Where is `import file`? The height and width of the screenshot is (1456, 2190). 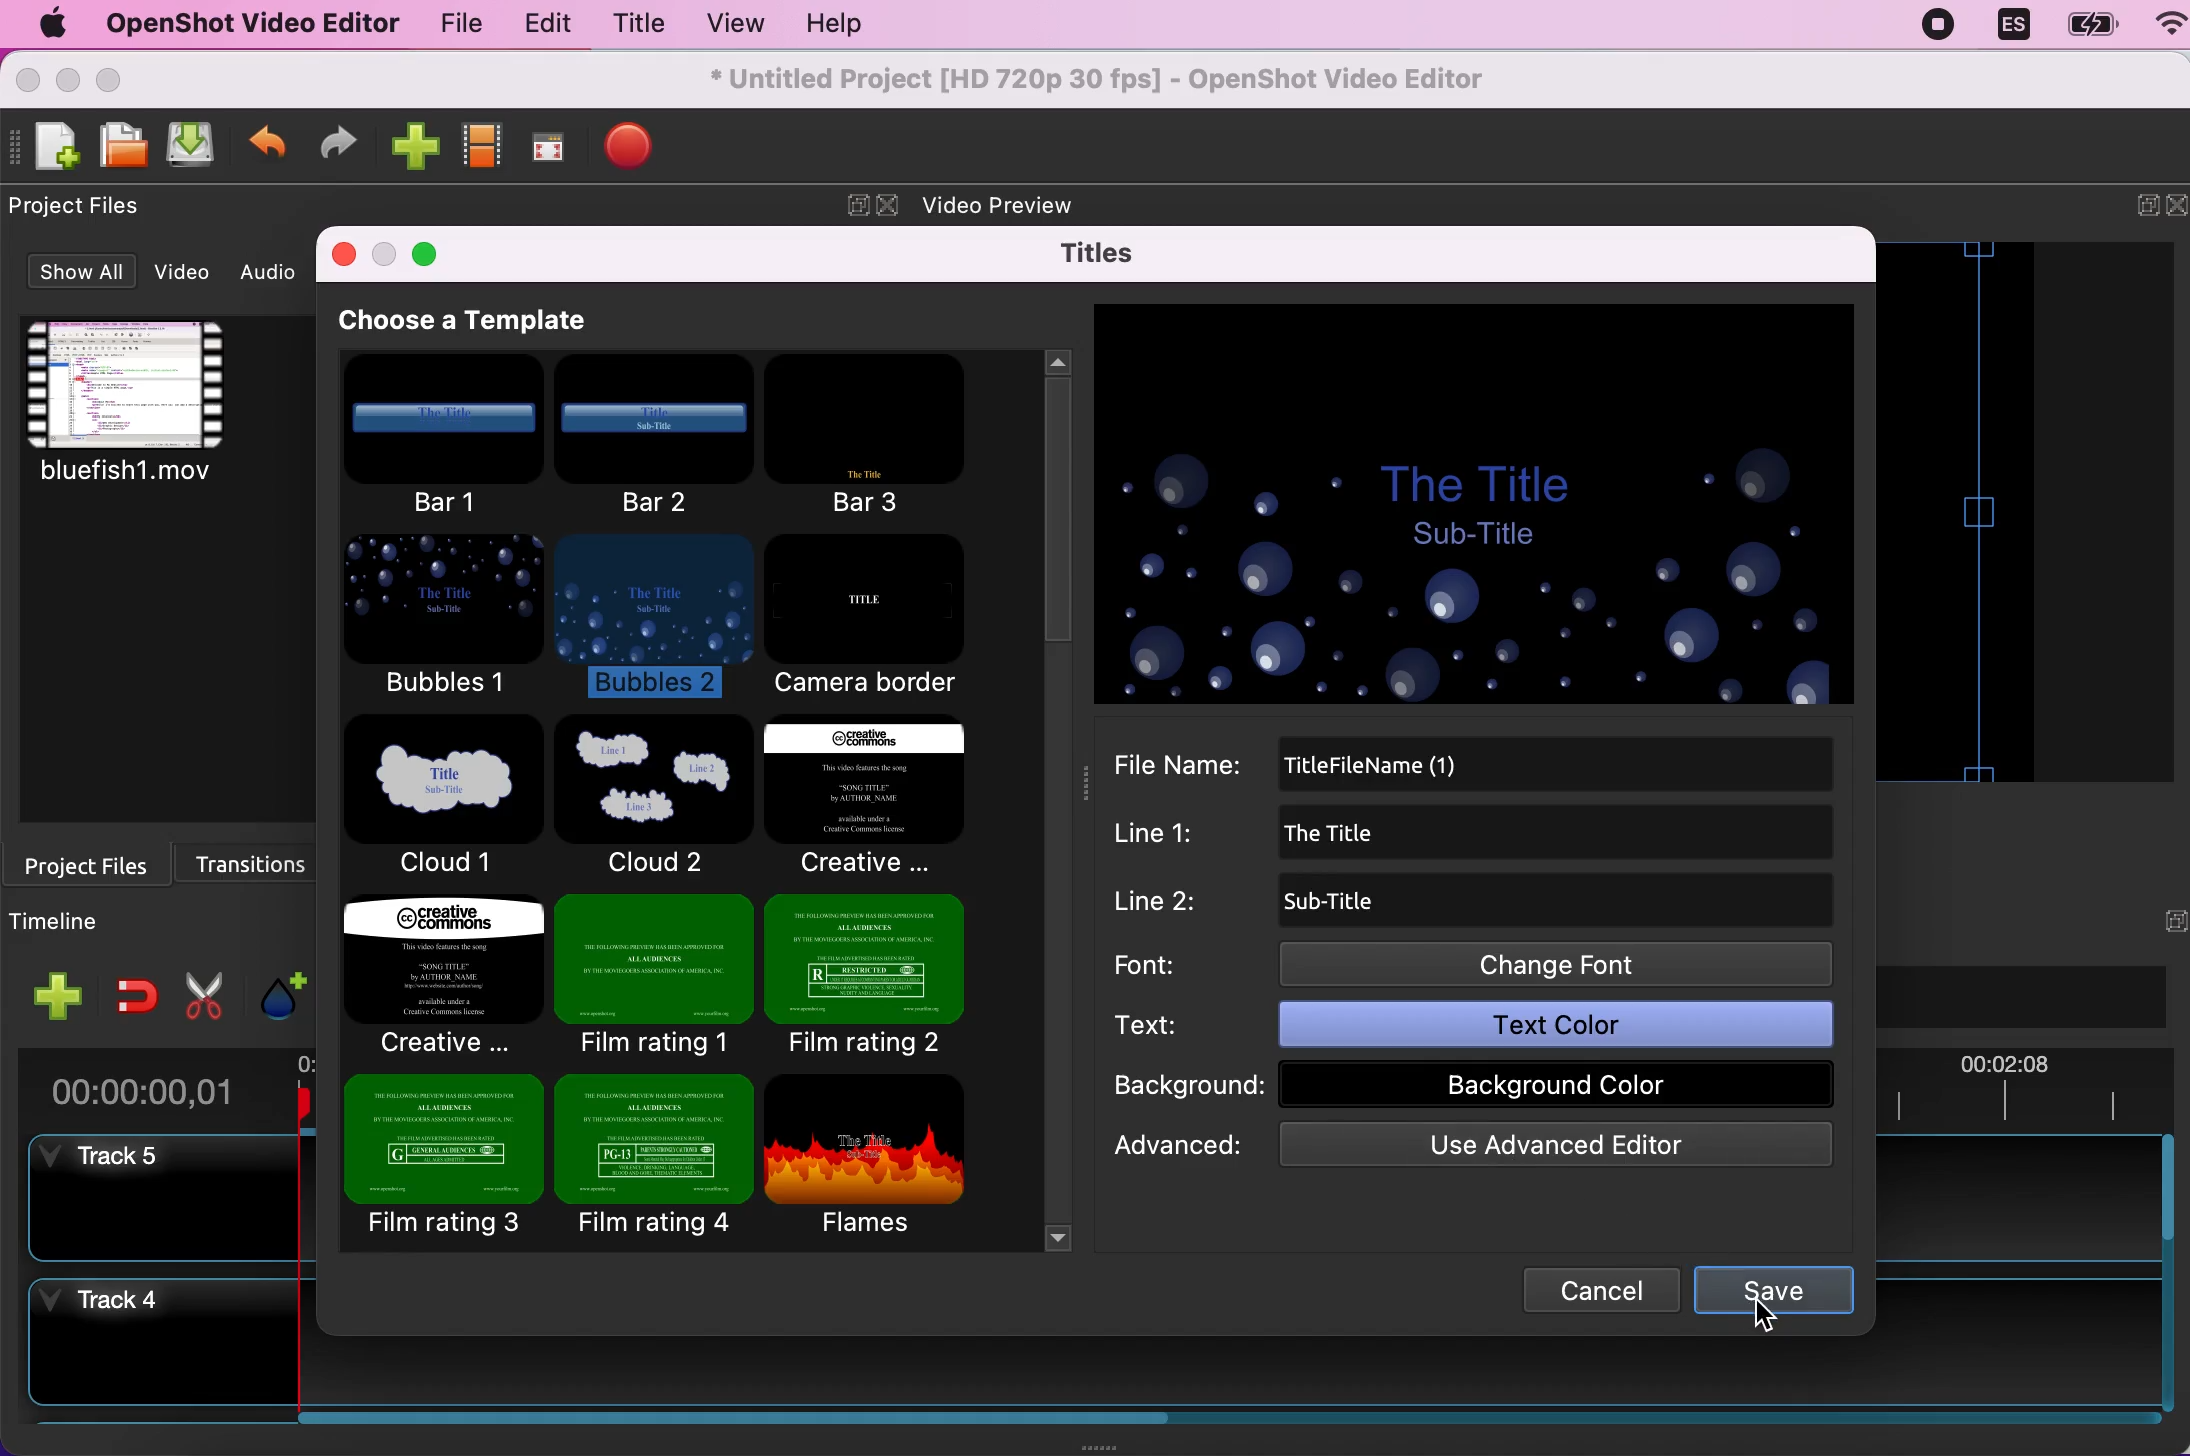
import file is located at coordinates (411, 148).